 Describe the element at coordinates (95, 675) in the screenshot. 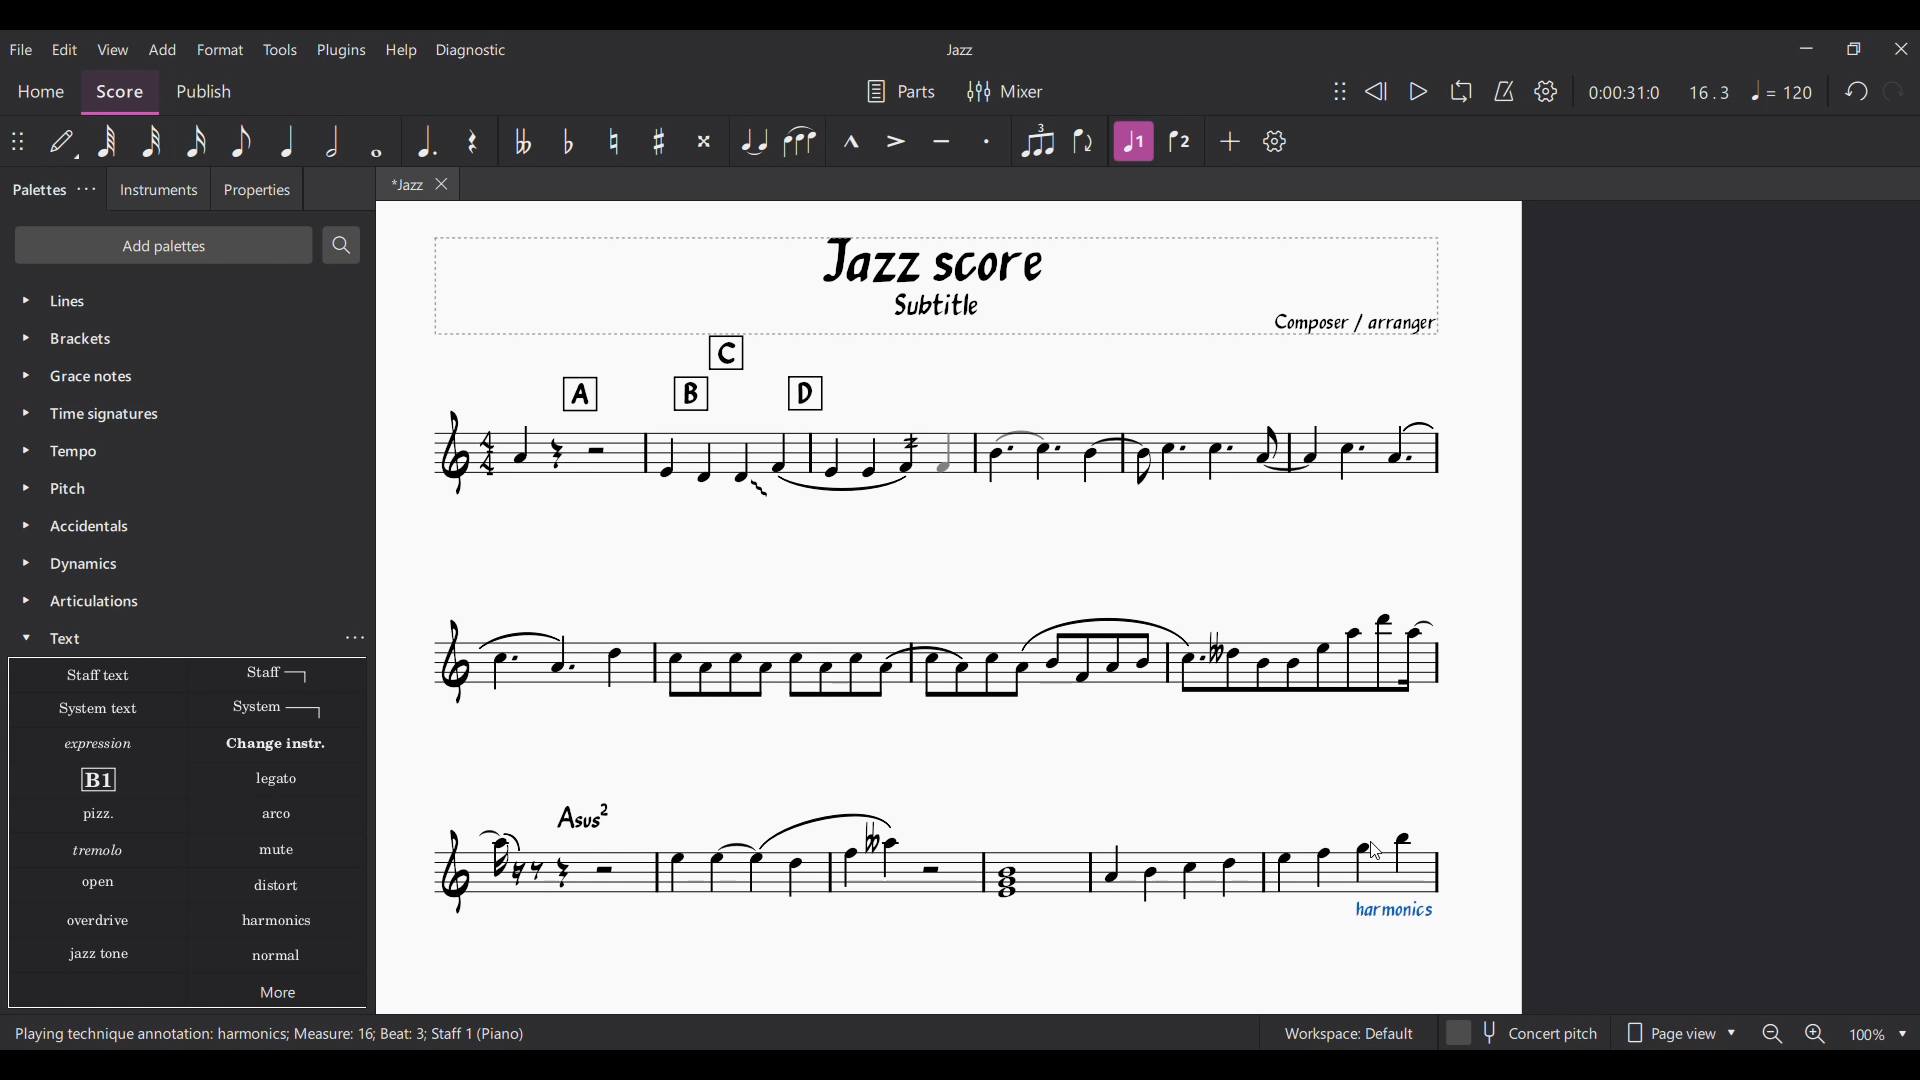

I see `Text options` at that location.